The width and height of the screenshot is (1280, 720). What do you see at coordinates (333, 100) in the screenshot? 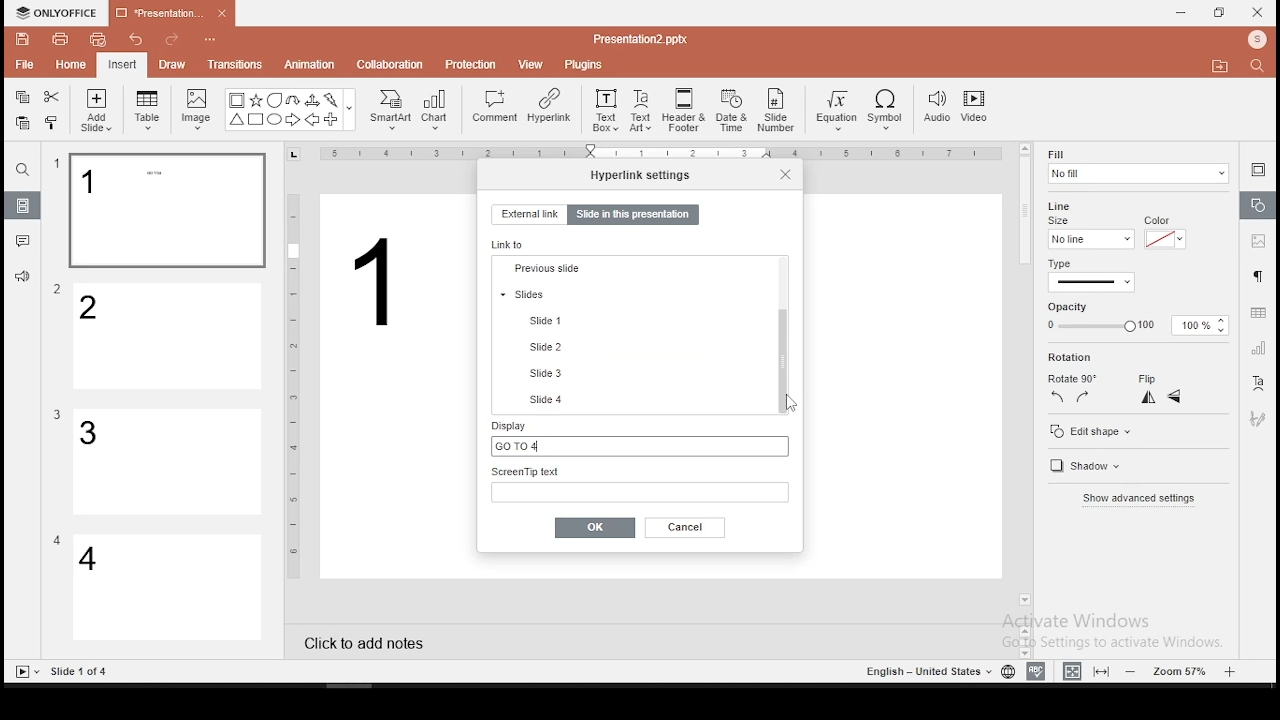
I see `Flash` at bounding box center [333, 100].